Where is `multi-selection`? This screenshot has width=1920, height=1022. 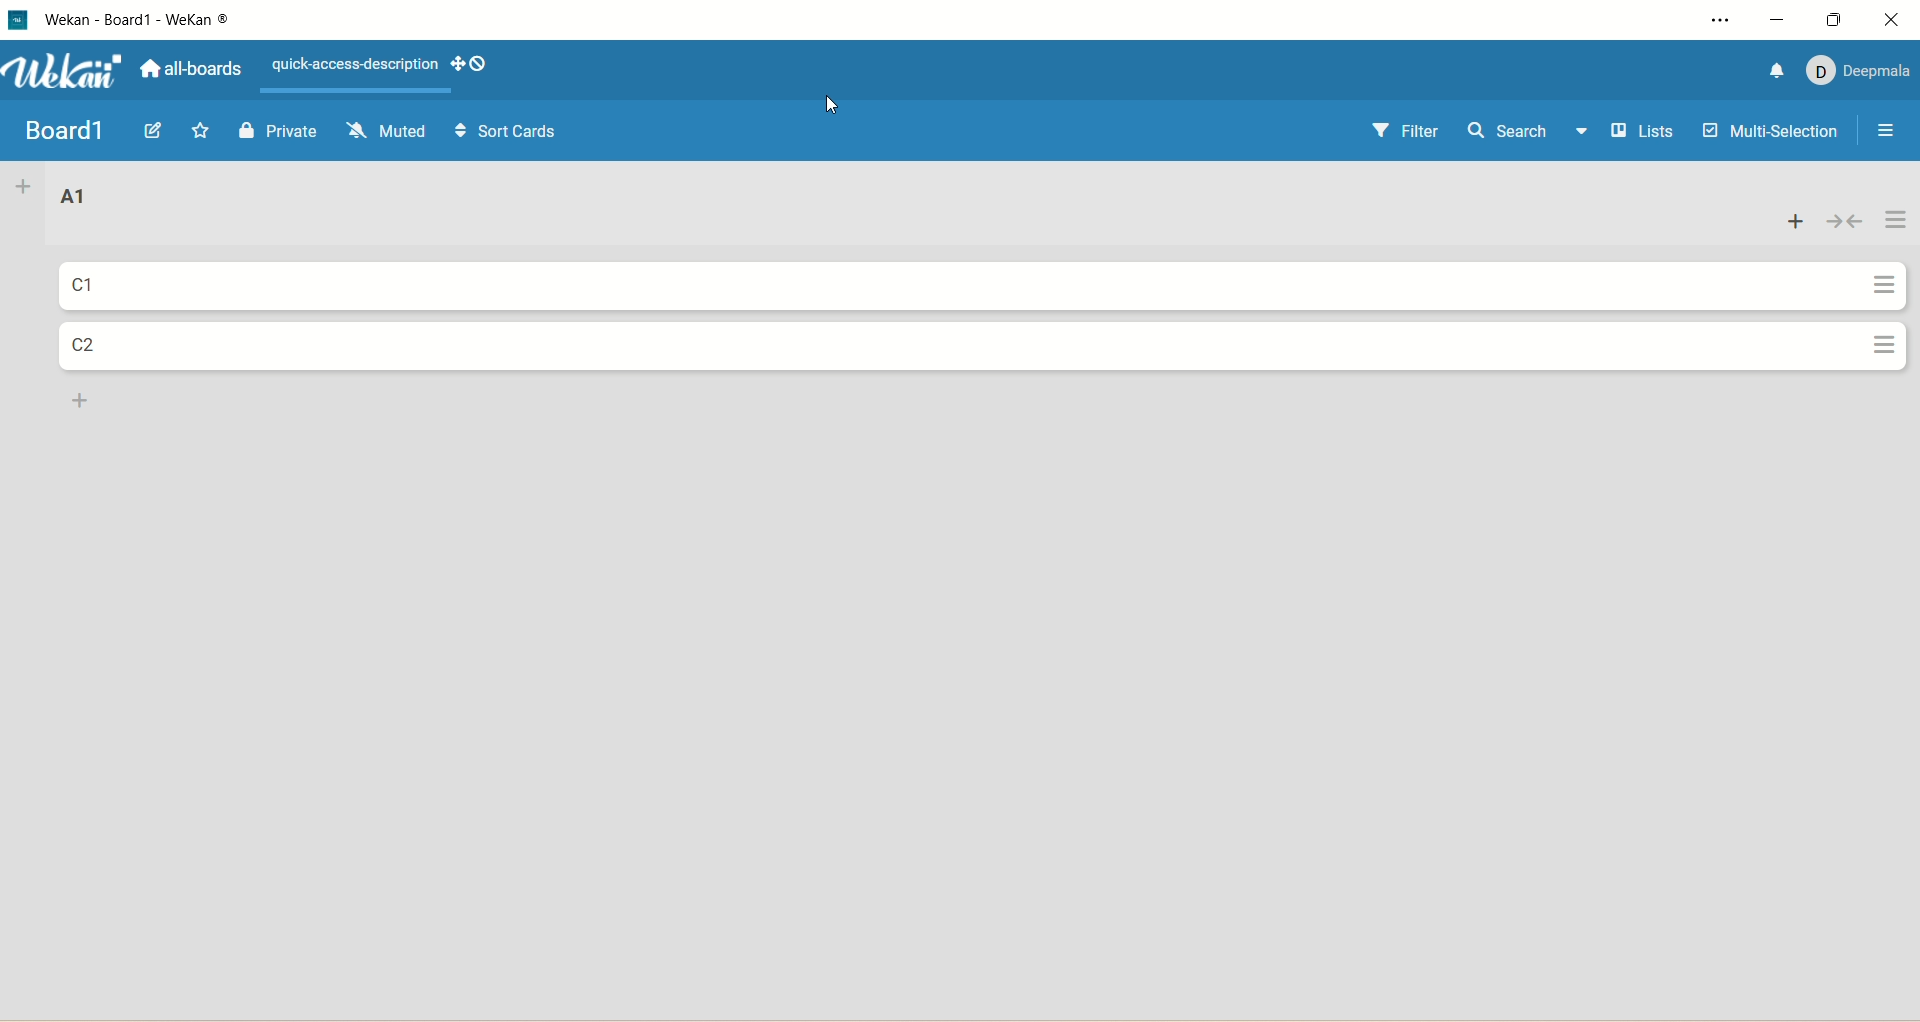
multi-selection is located at coordinates (1769, 130).